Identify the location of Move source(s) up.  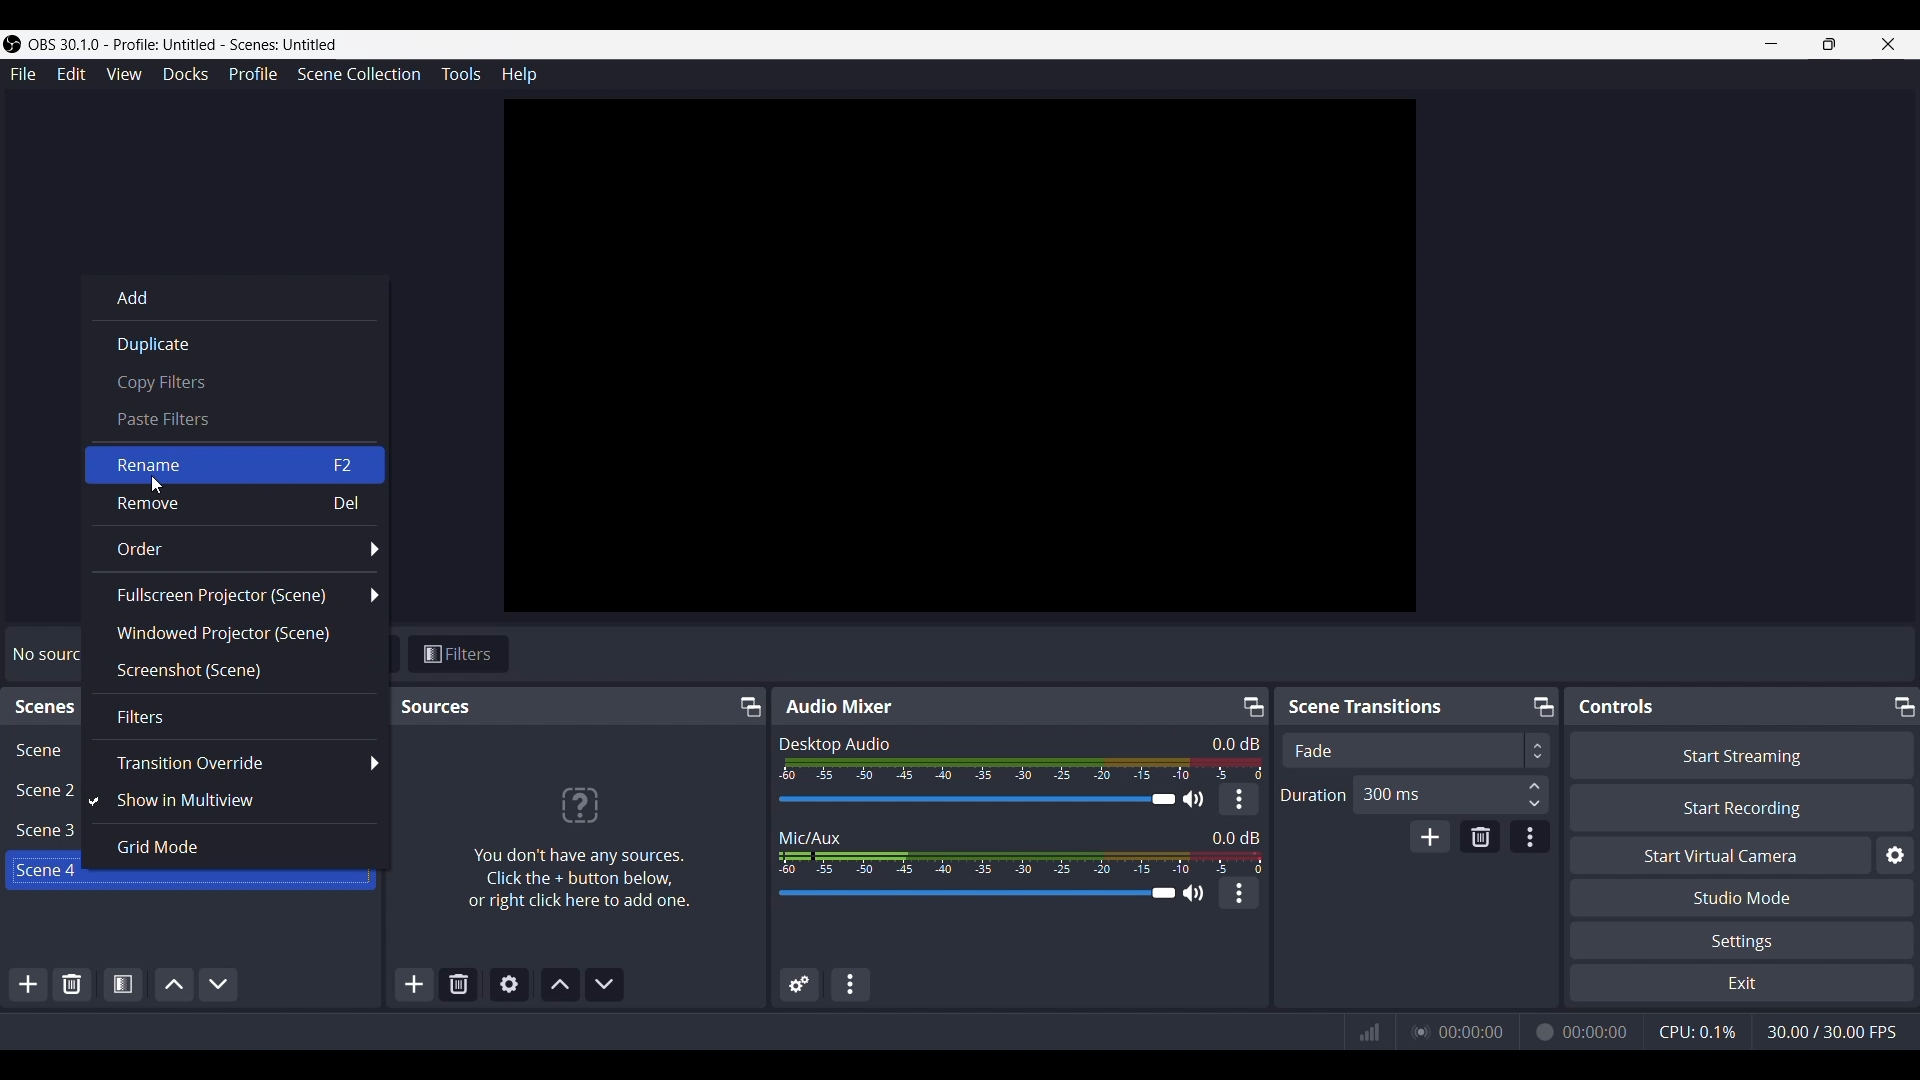
(560, 984).